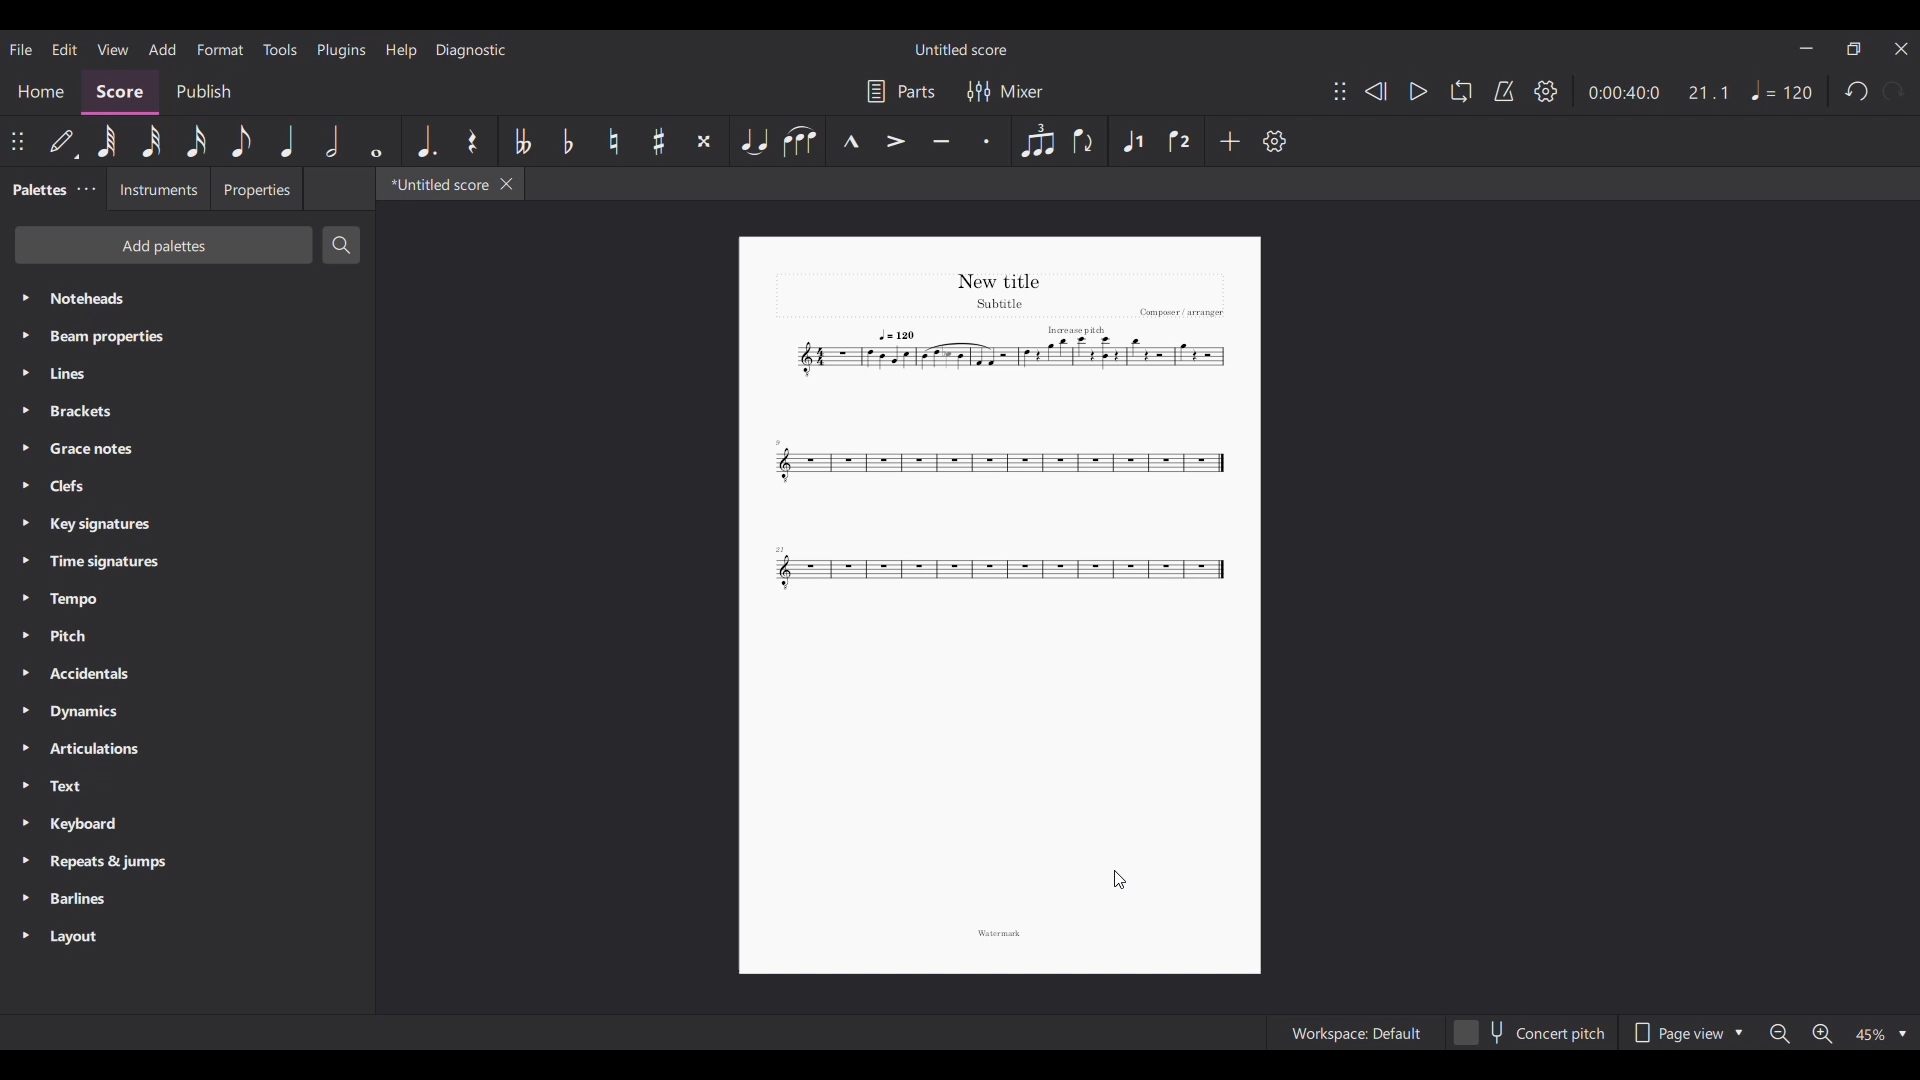 The image size is (1920, 1080). Describe the element at coordinates (121, 92) in the screenshot. I see `Score, current section` at that location.